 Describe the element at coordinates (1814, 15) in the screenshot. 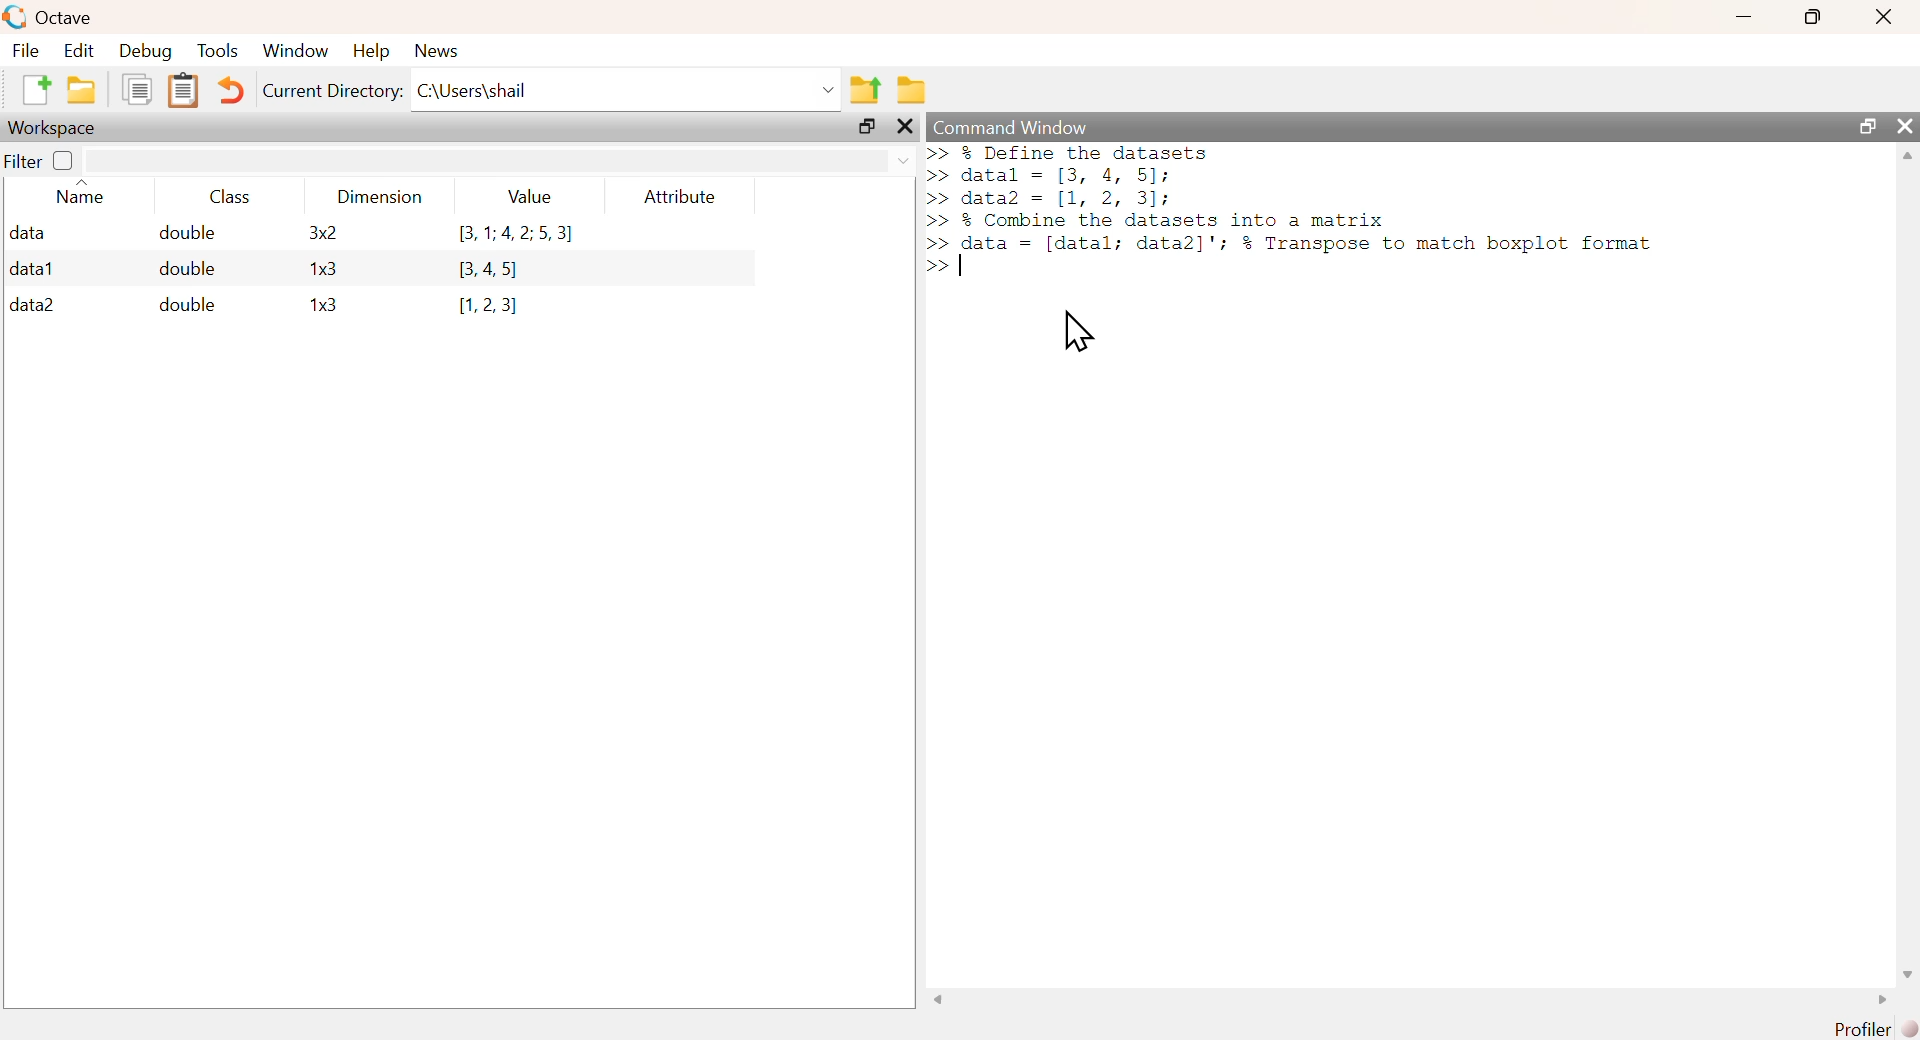

I see `maximize` at that location.